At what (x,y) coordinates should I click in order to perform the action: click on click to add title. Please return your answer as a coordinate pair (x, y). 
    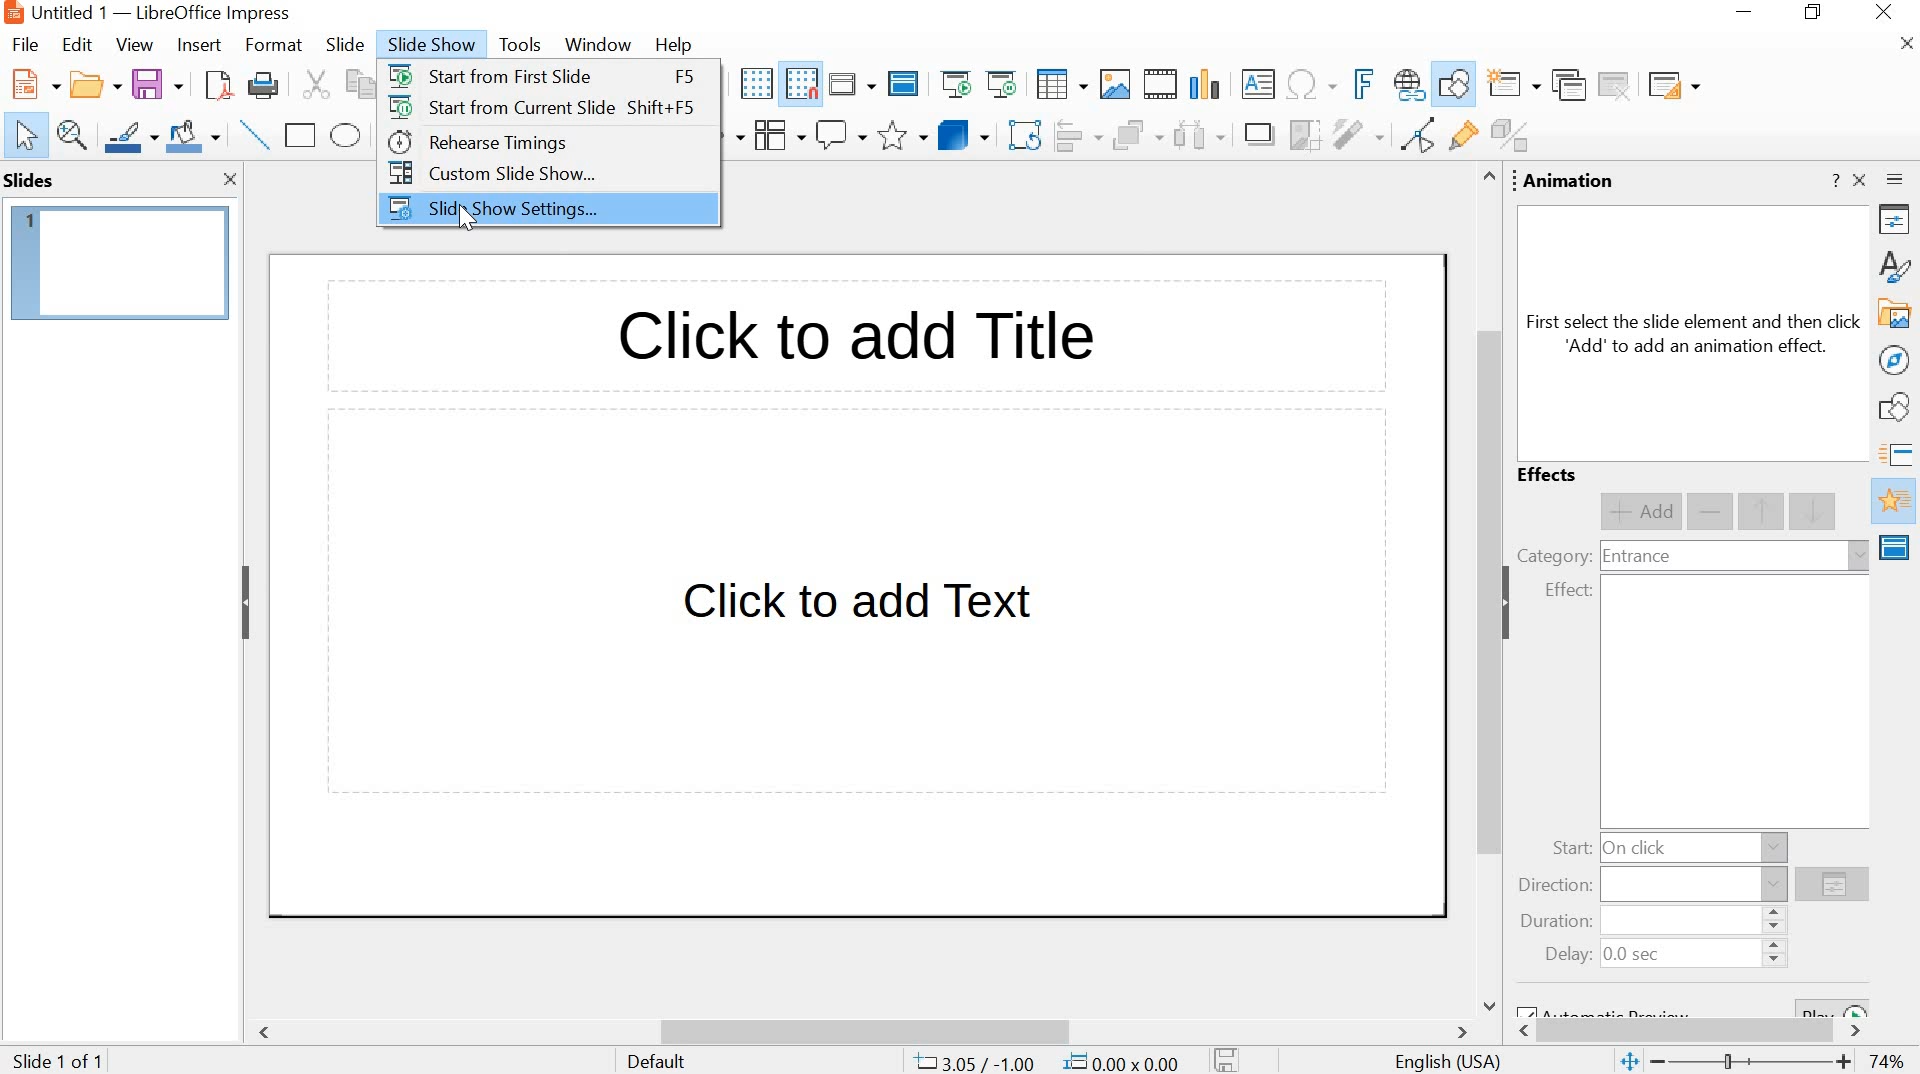
    Looking at the image, I should click on (850, 341).